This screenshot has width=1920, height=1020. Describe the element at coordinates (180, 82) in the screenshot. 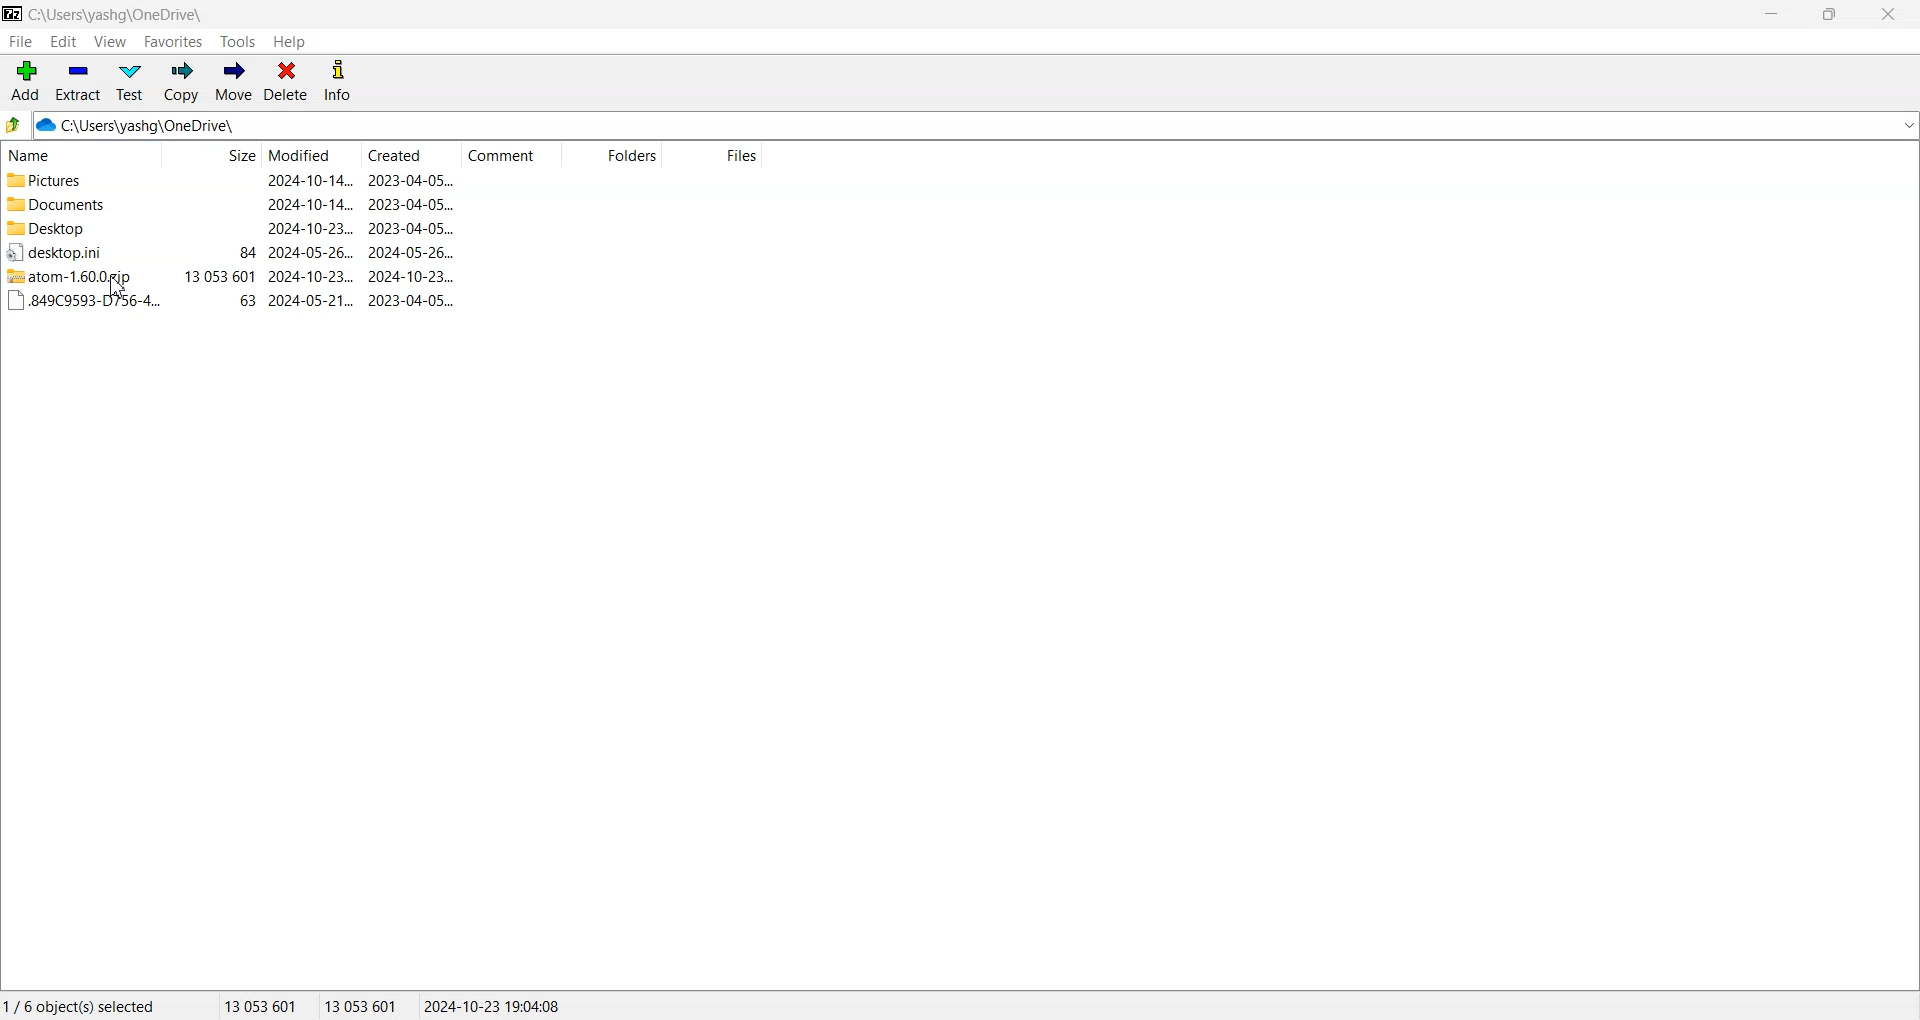

I see `Copy` at that location.